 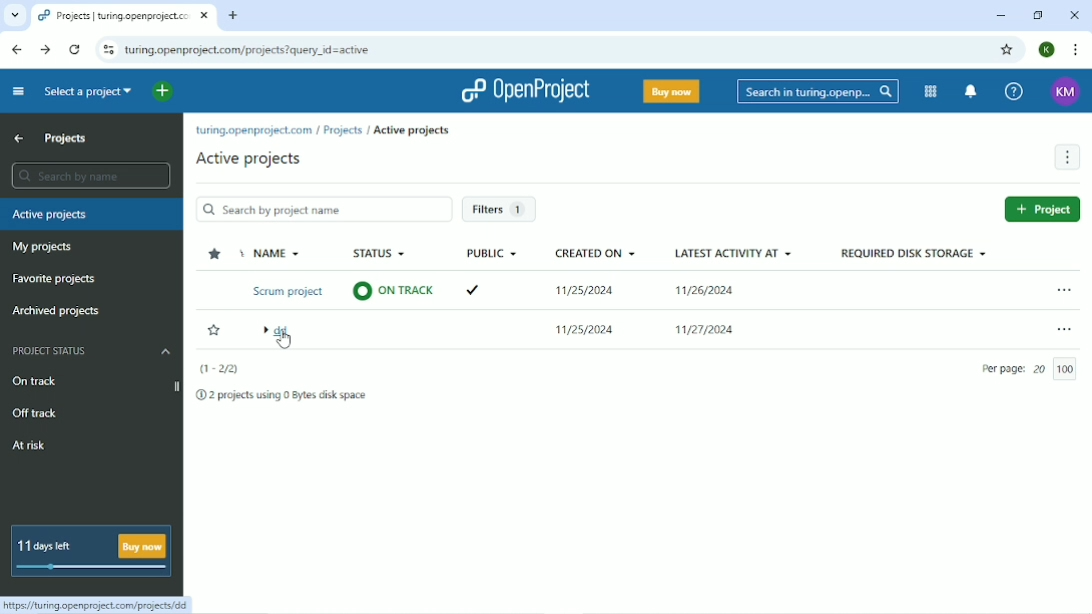 What do you see at coordinates (68, 139) in the screenshot?
I see `Projects` at bounding box center [68, 139].